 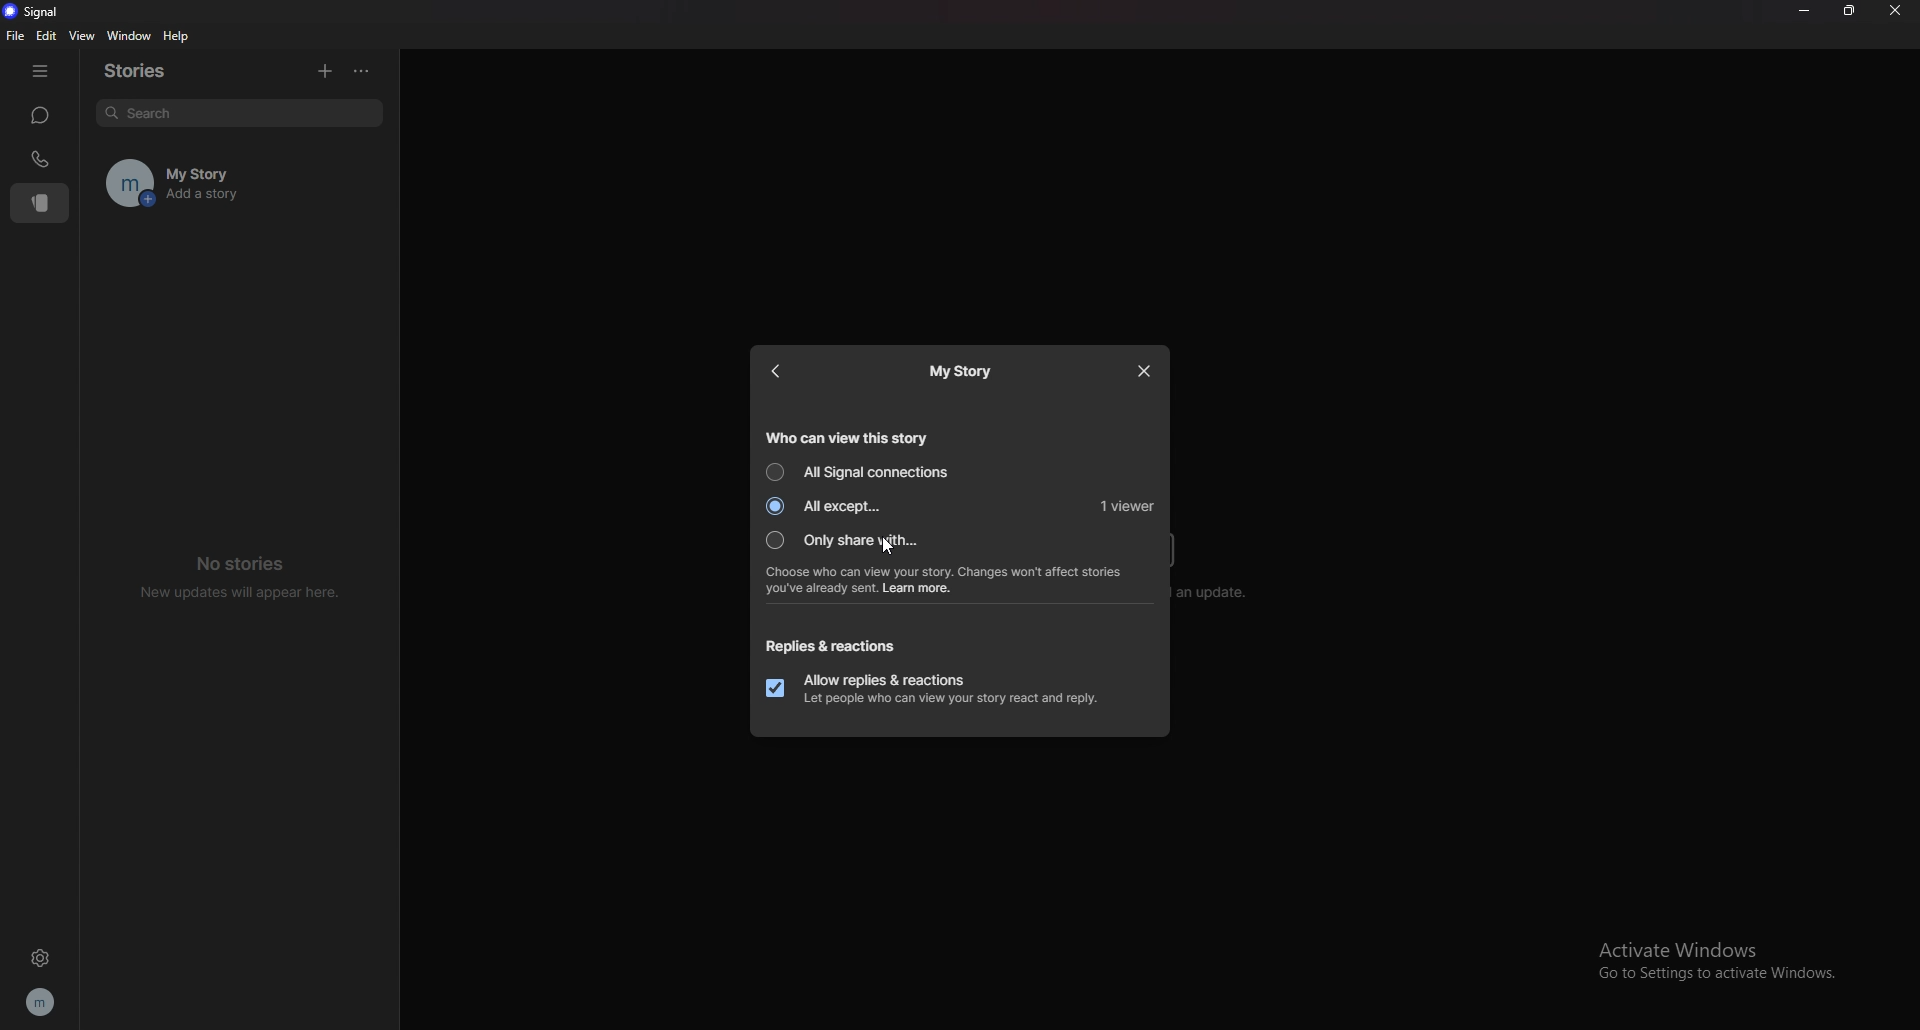 What do you see at coordinates (855, 540) in the screenshot?
I see `only share with` at bounding box center [855, 540].